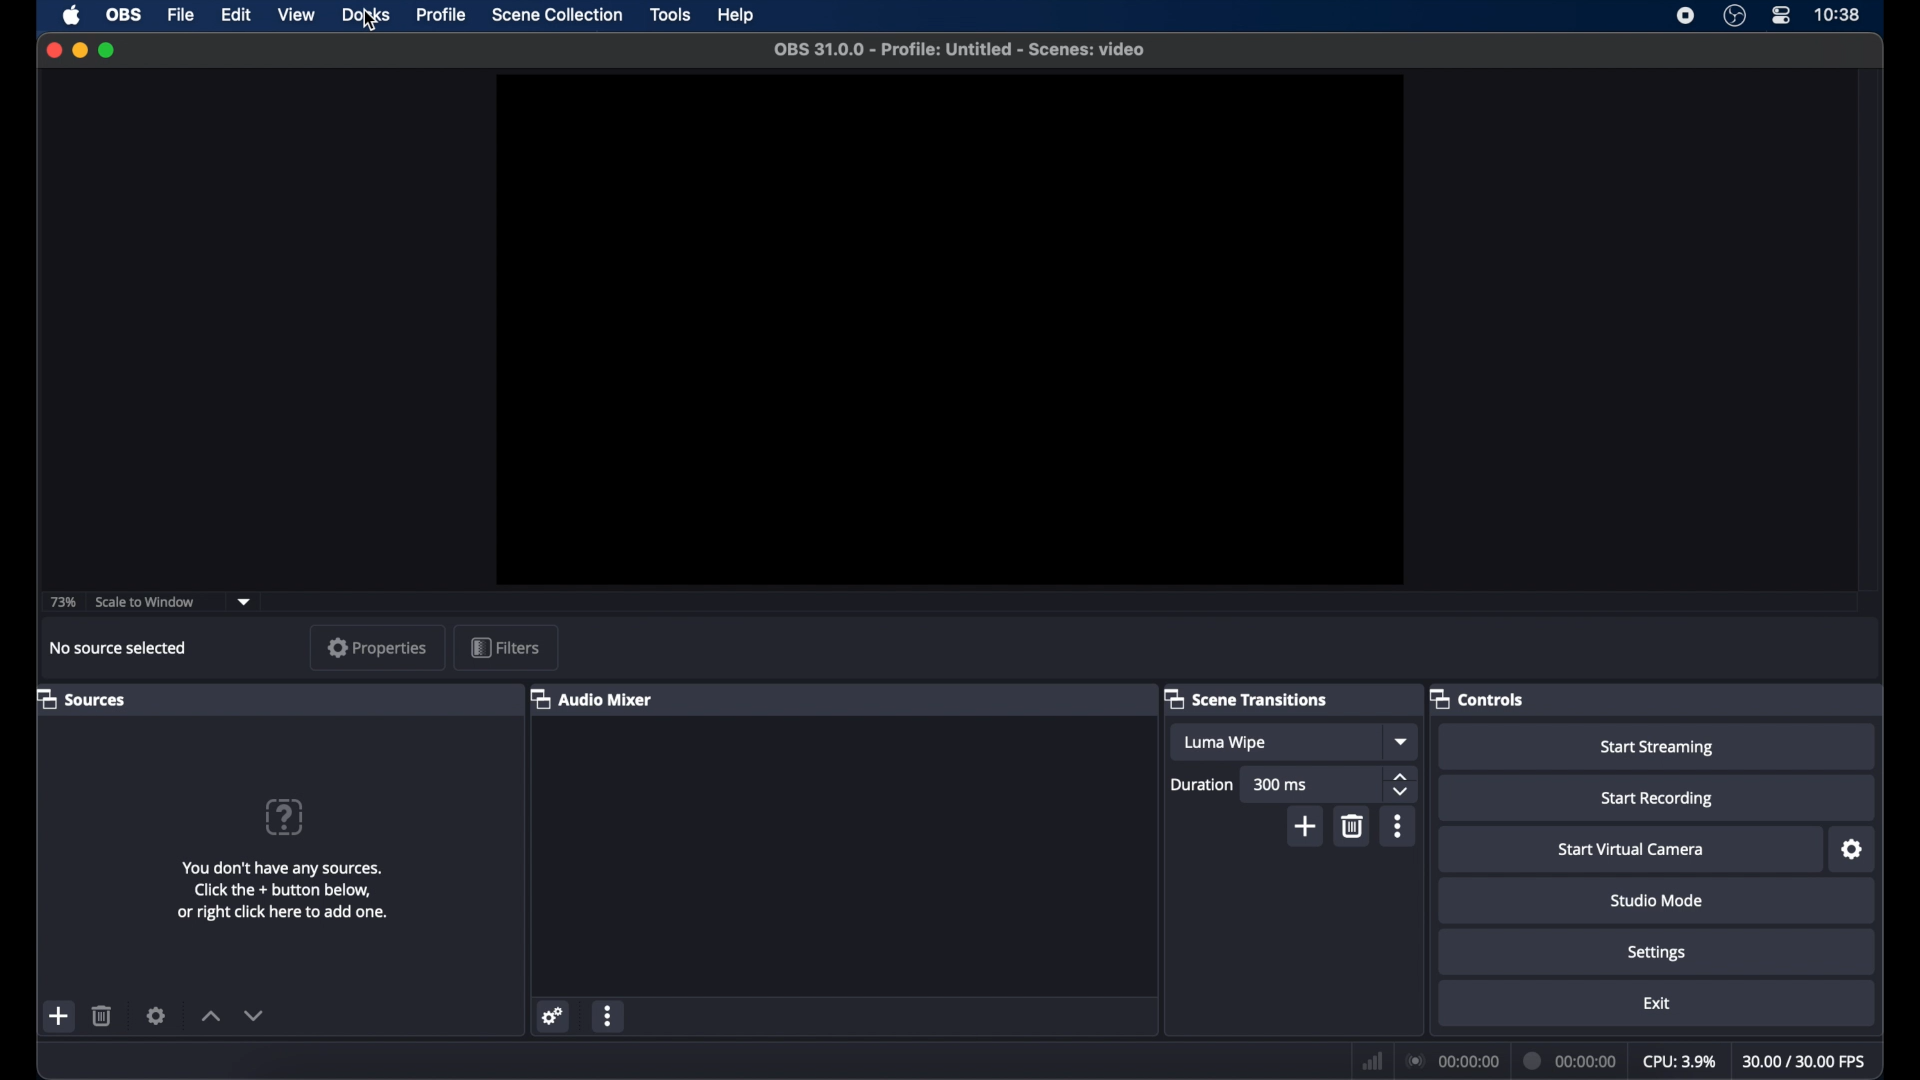 The height and width of the screenshot is (1080, 1920). What do you see at coordinates (1570, 1060) in the screenshot?
I see `00:00:00` at bounding box center [1570, 1060].